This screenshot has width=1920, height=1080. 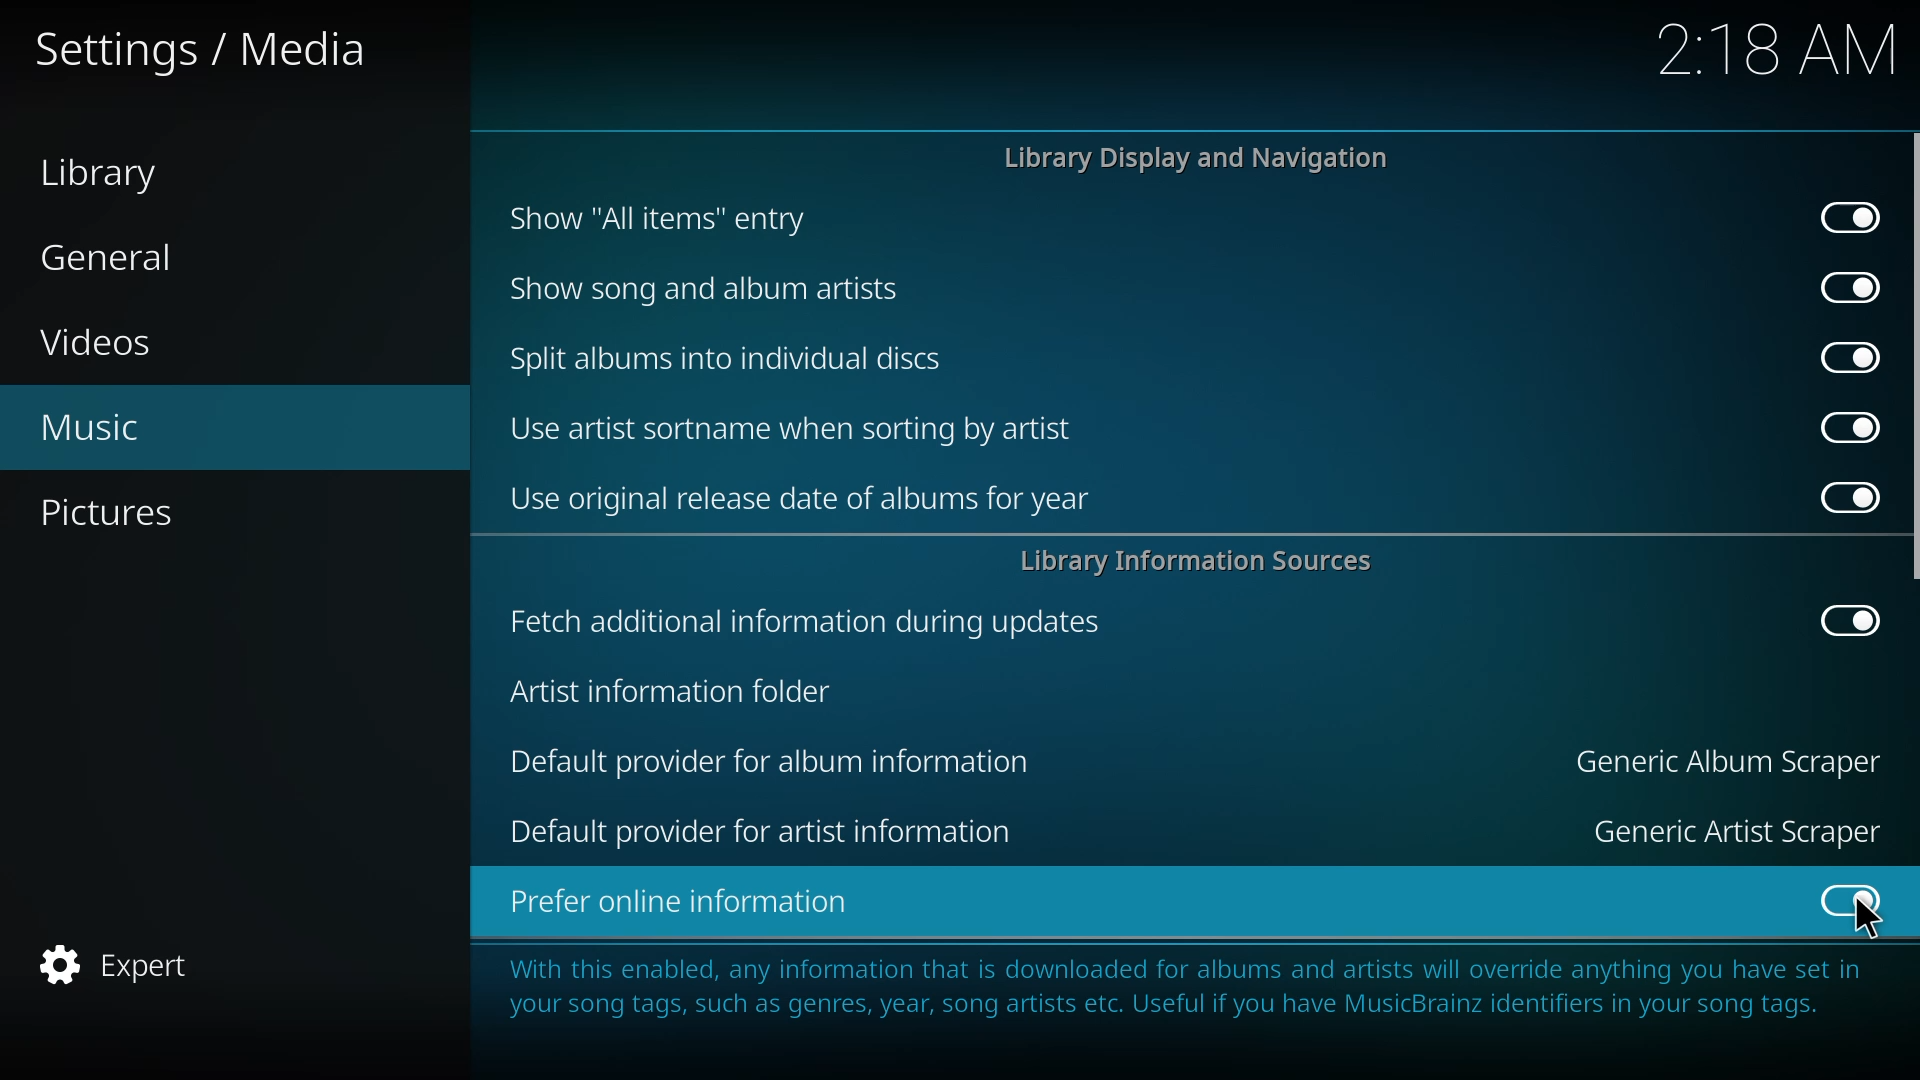 What do you see at coordinates (208, 51) in the screenshot?
I see `settings media` at bounding box center [208, 51].